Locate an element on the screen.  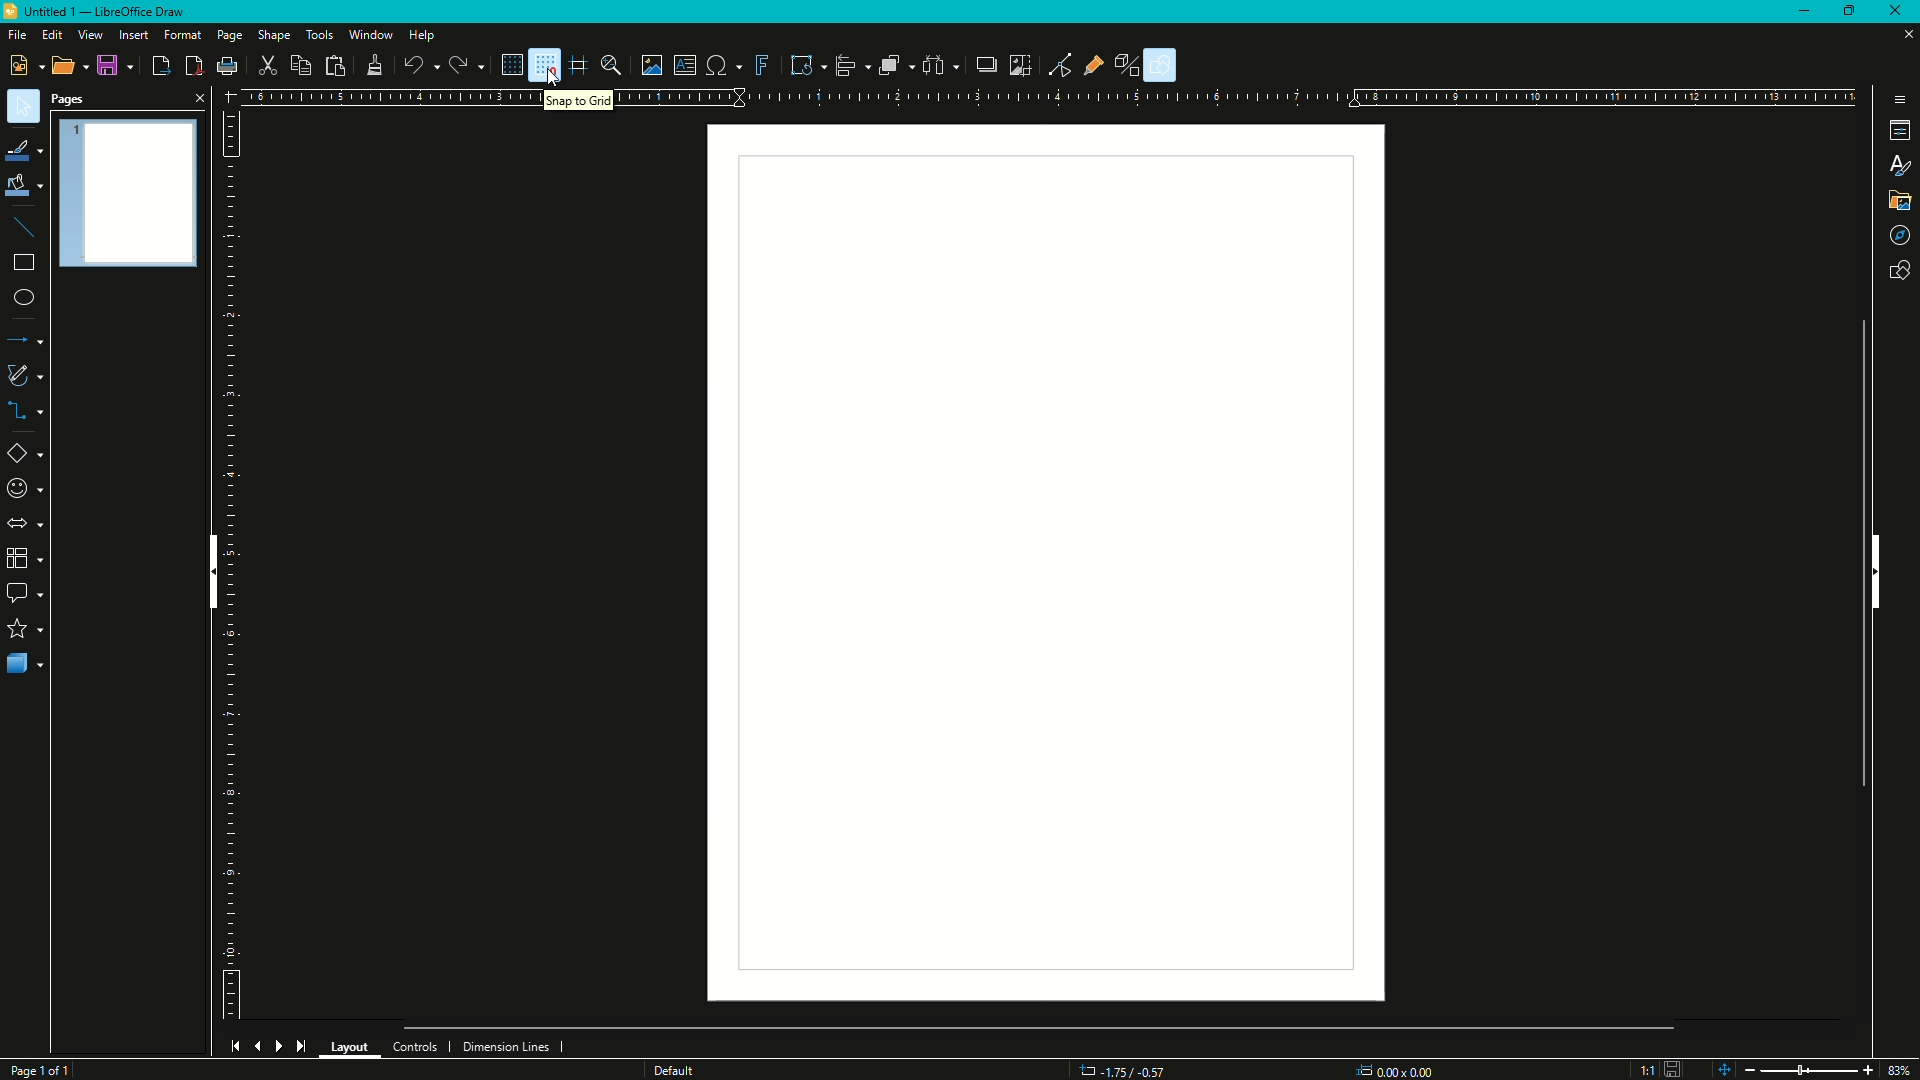
Insert image is located at coordinates (648, 67).